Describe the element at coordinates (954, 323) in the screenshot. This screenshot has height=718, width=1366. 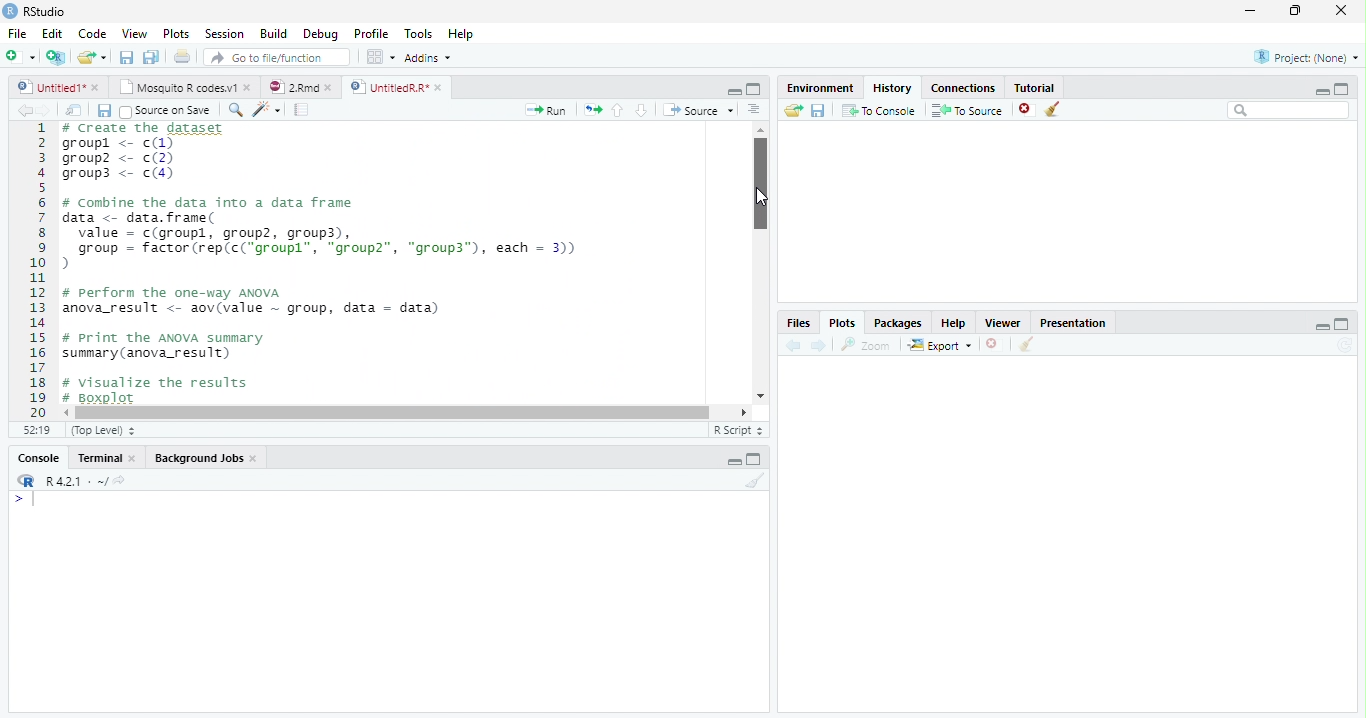
I see `help` at that location.